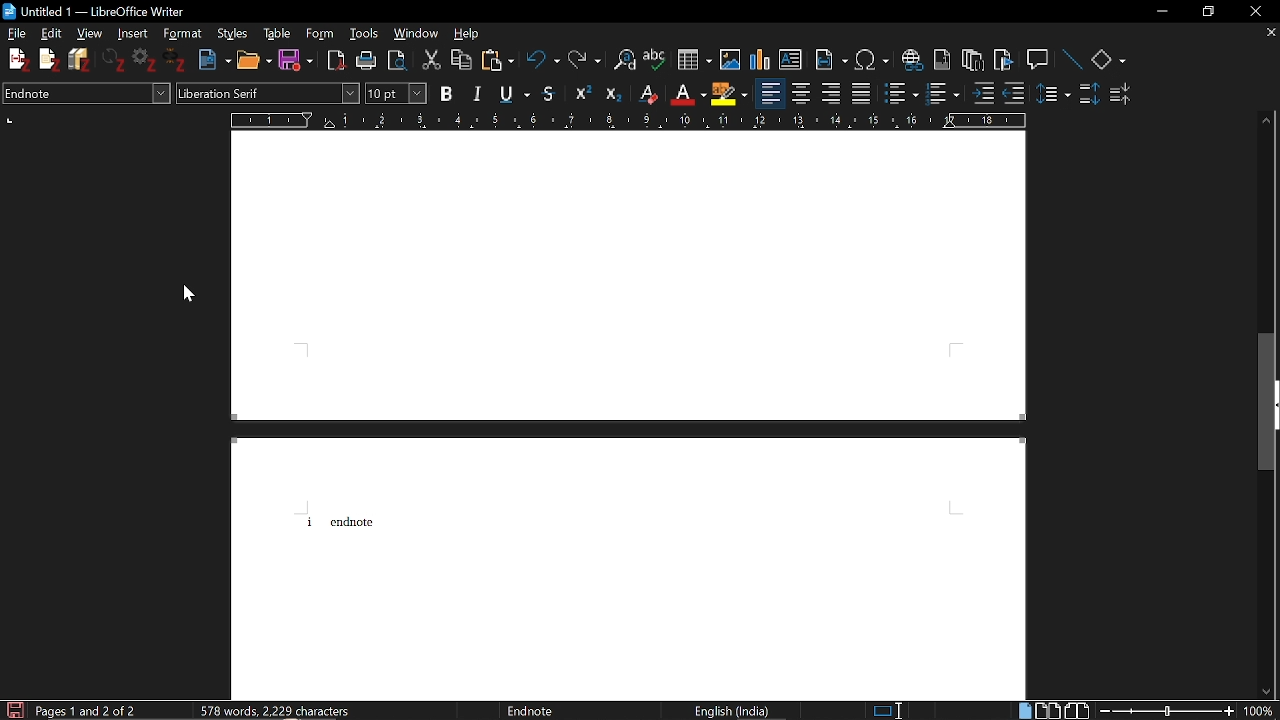  I want to click on Align left, so click(833, 94).